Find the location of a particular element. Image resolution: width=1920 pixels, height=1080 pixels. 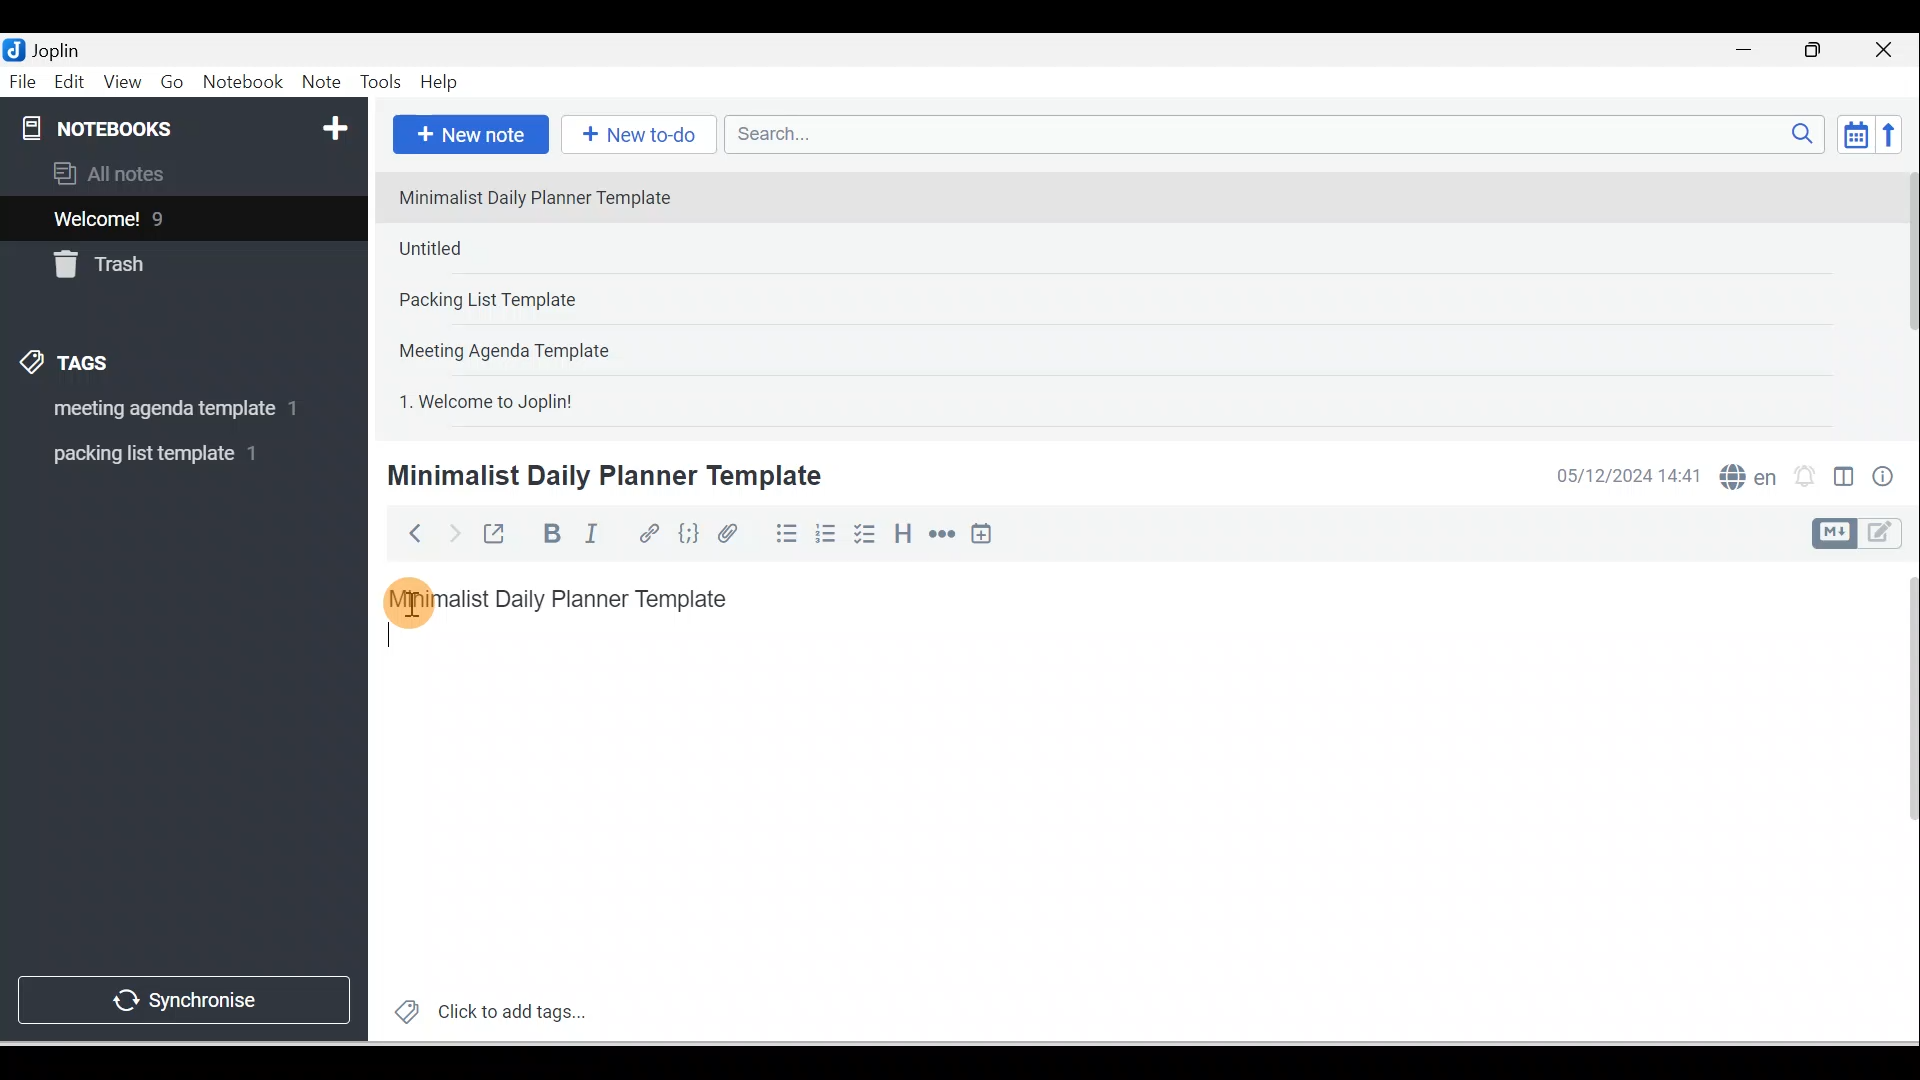

Numbered list is located at coordinates (826, 533).